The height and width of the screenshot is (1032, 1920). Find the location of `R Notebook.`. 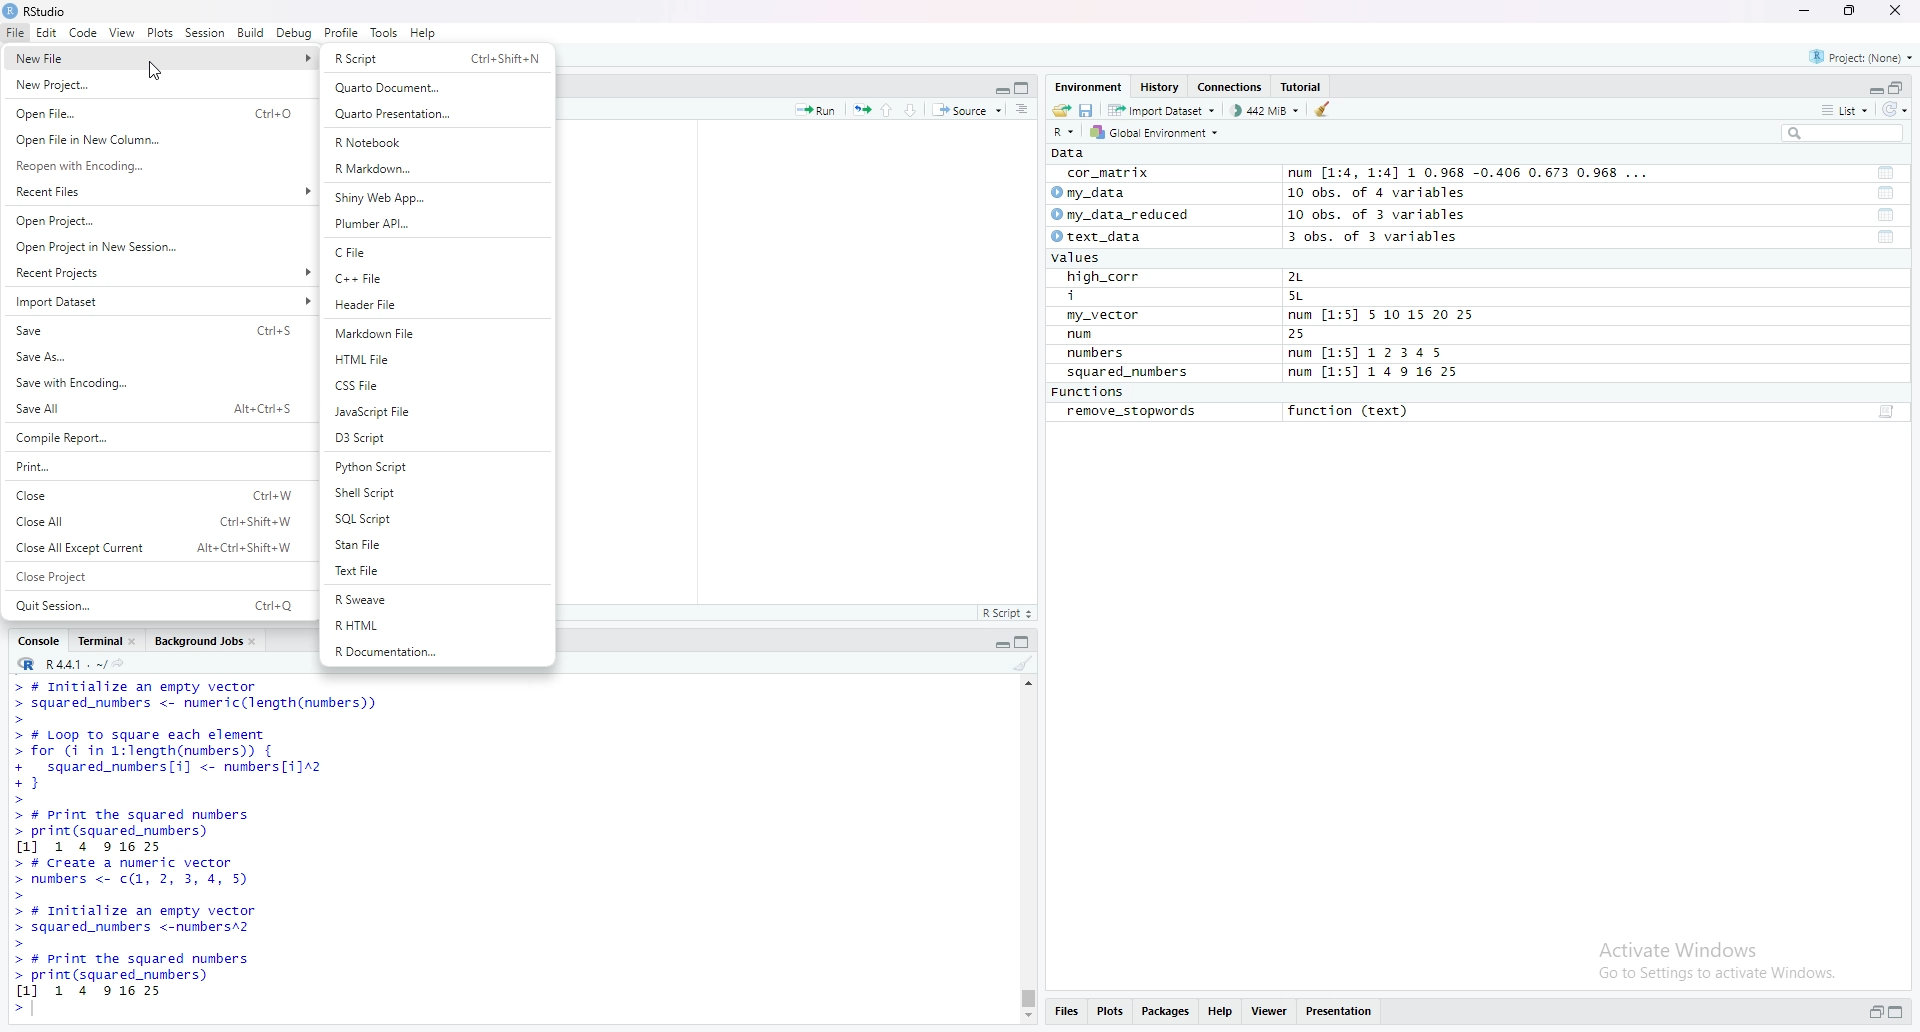

R Notebook. is located at coordinates (431, 141).